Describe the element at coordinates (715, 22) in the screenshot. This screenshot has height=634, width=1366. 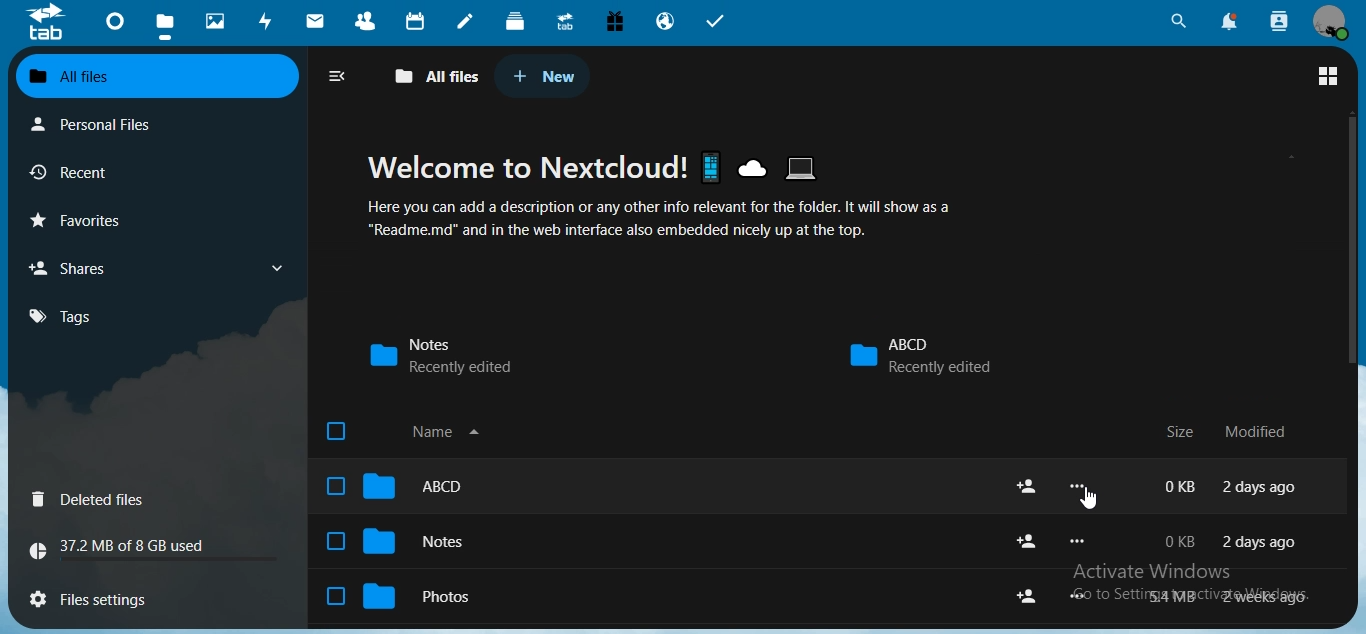
I see `tasks` at that location.